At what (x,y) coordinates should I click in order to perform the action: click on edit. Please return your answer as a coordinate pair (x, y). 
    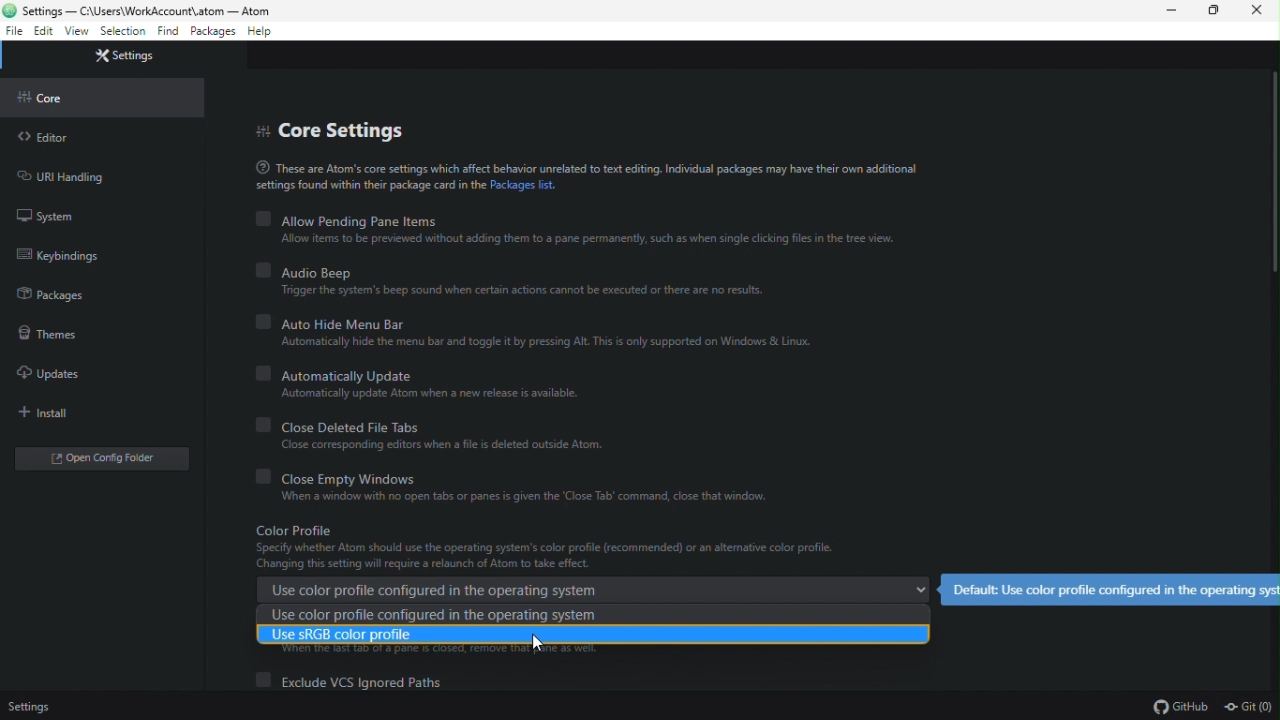
    Looking at the image, I should click on (43, 31).